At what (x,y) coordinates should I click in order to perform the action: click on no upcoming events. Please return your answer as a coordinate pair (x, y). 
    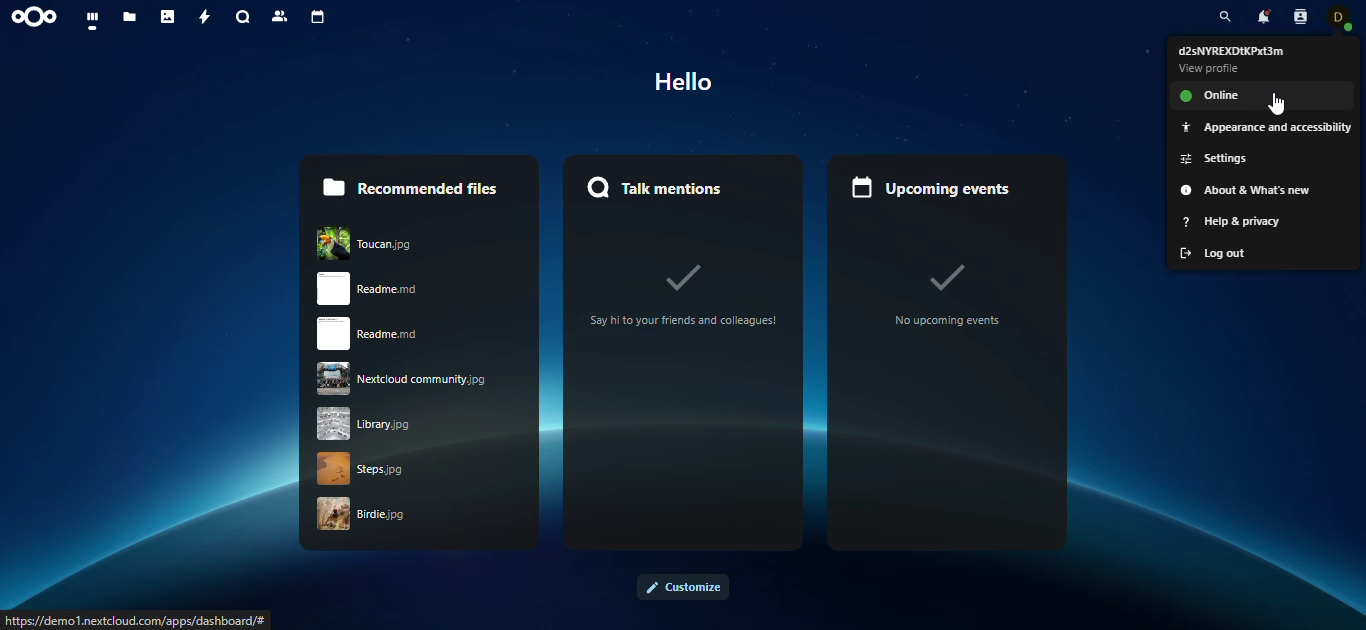
    Looking at the image, I should click on (966, 292).